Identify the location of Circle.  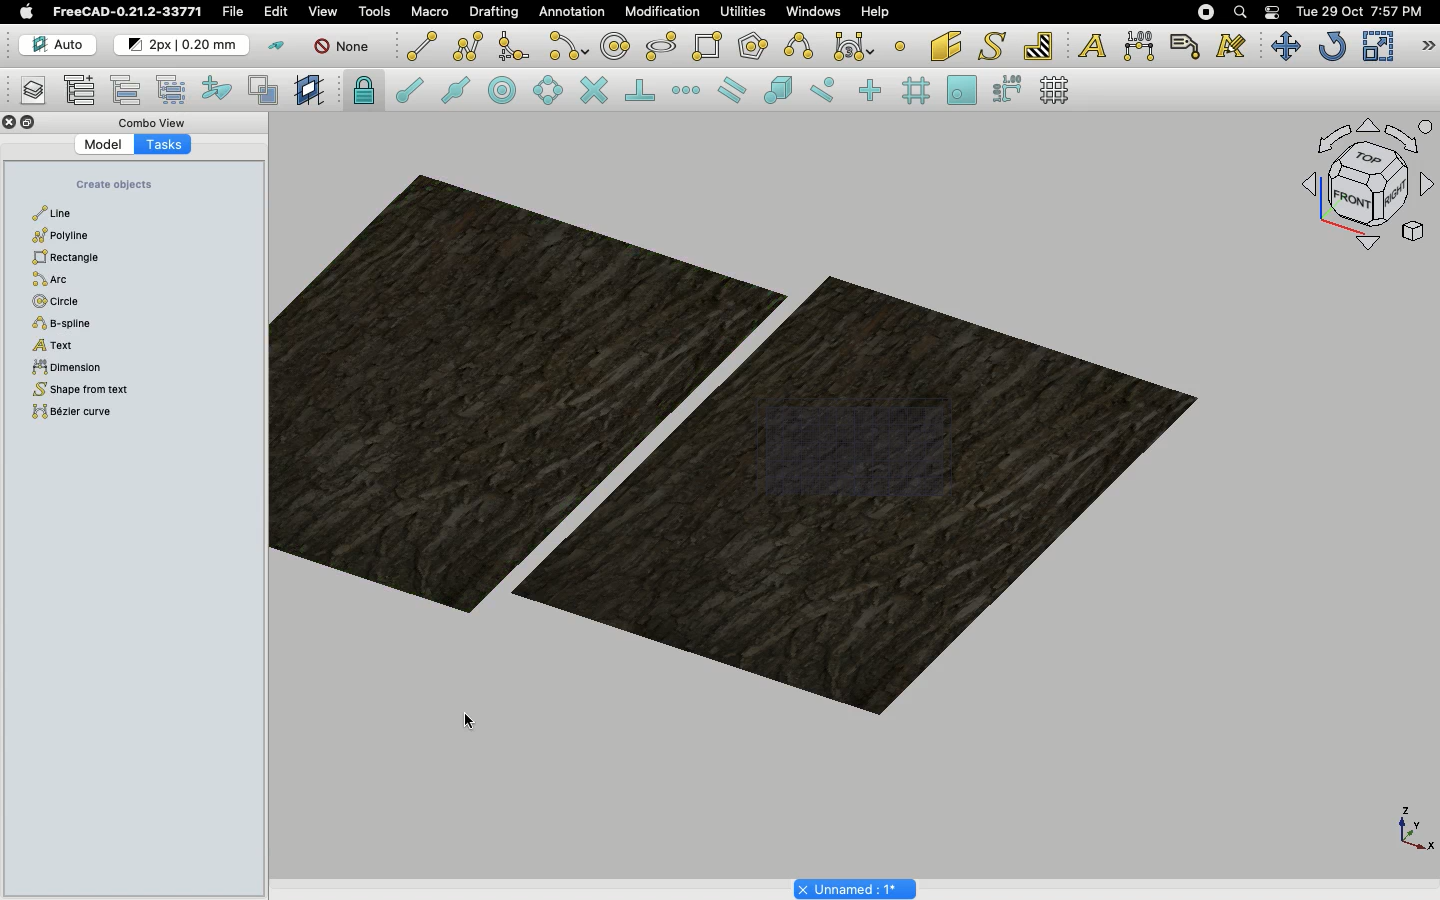
(62, 302).